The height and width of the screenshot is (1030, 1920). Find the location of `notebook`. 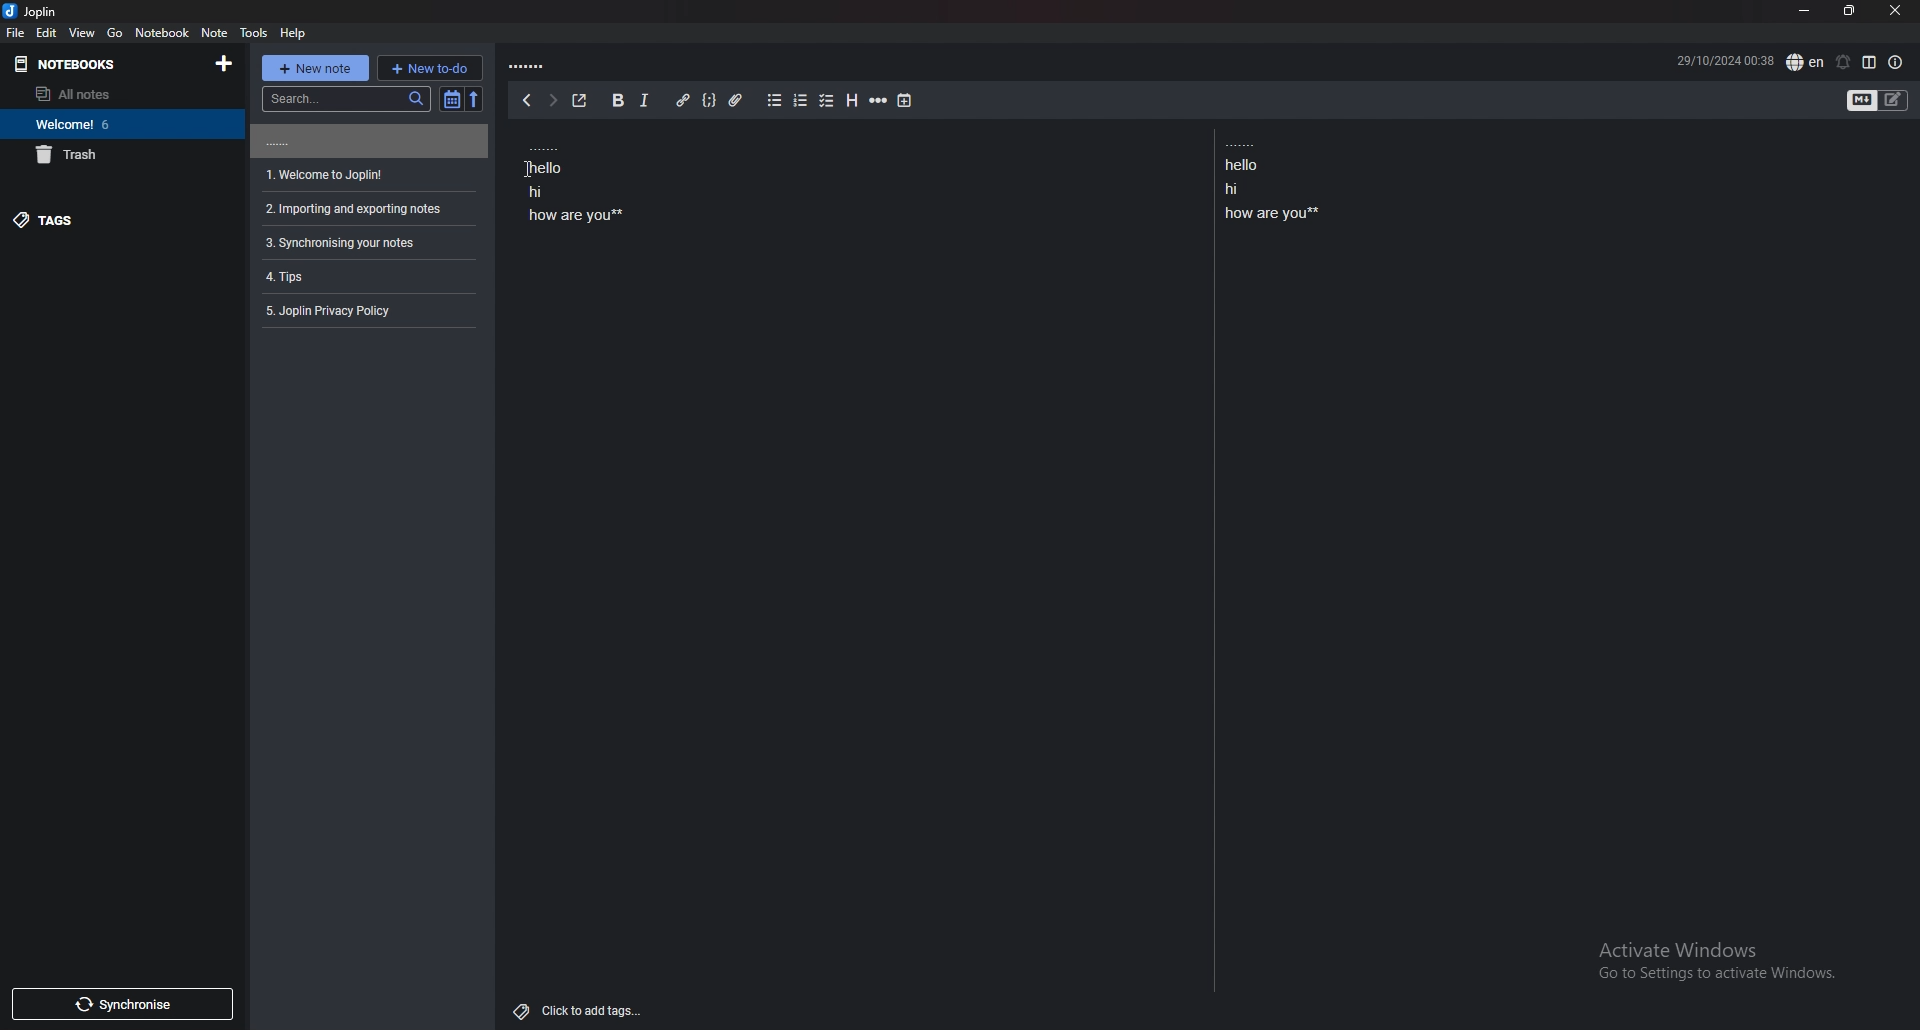

notebook is located at coordinates (164, 32).